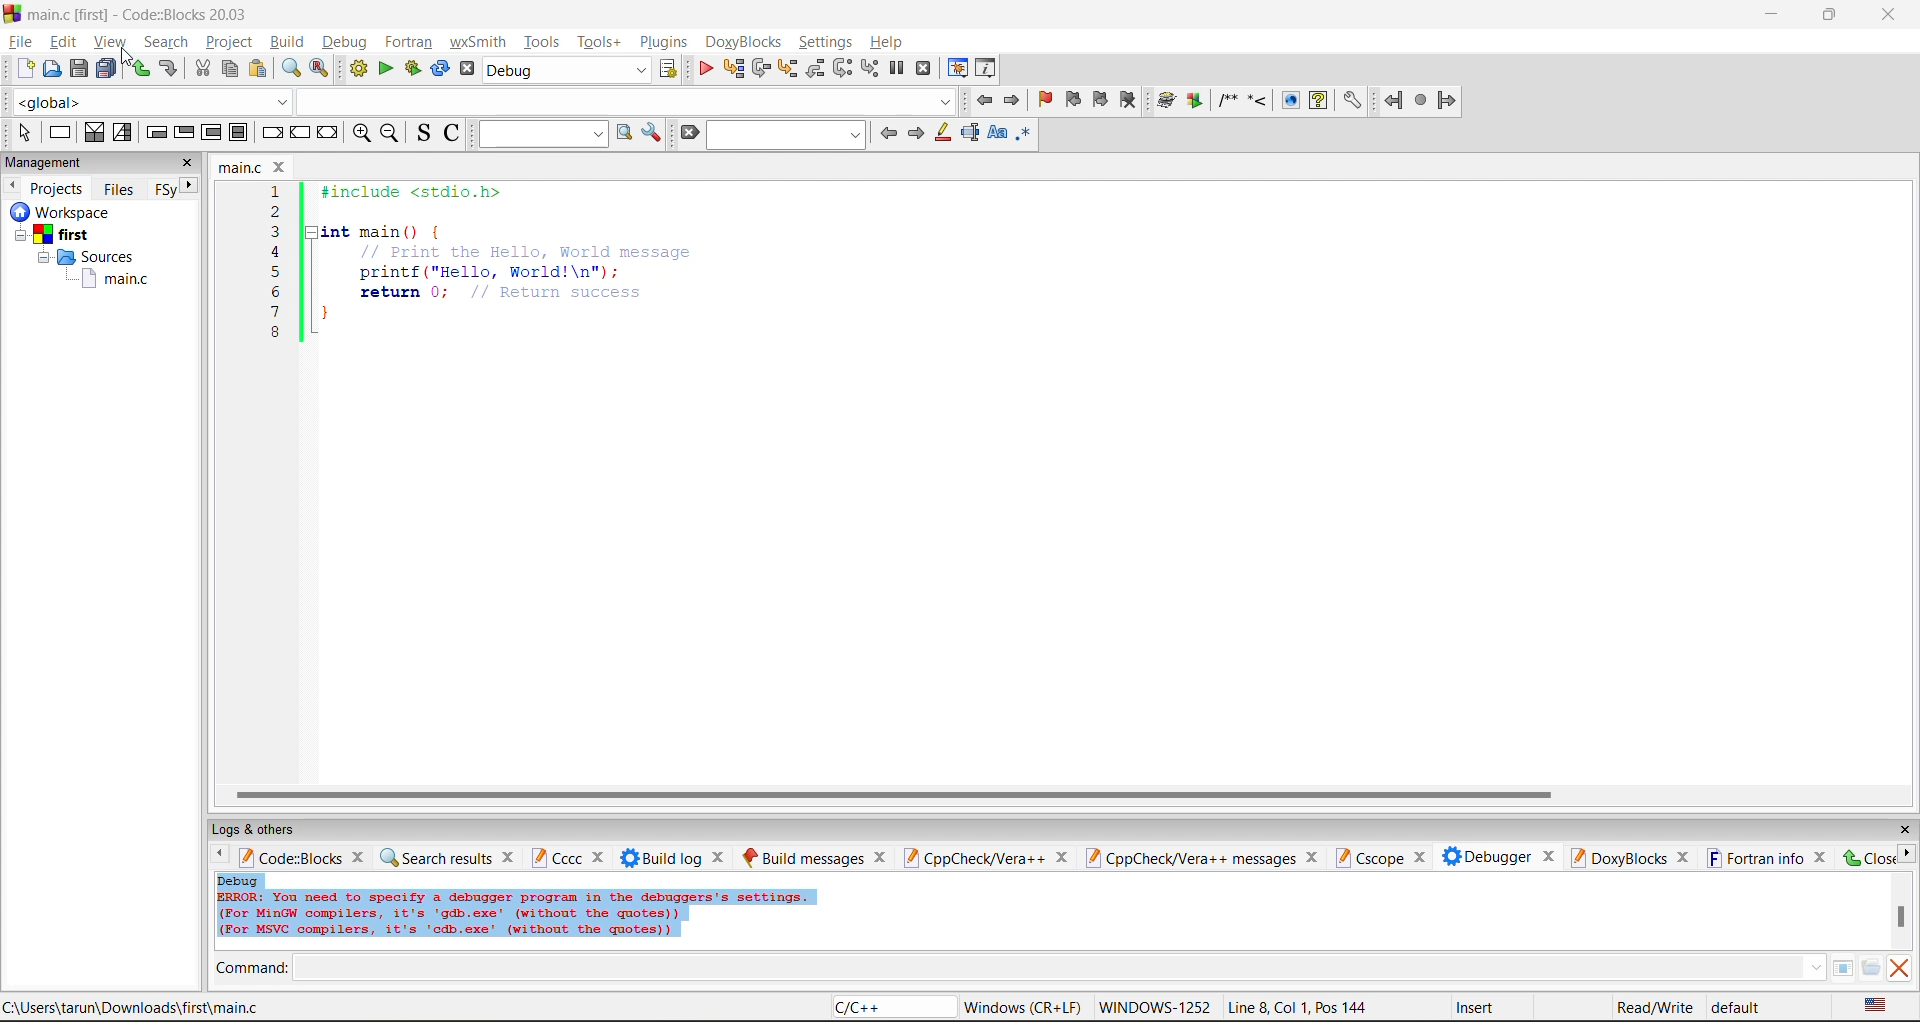  What do you see at coordinates (542, 134) in the screenshot?
I see `text to search` at bounding box center [542, 134].